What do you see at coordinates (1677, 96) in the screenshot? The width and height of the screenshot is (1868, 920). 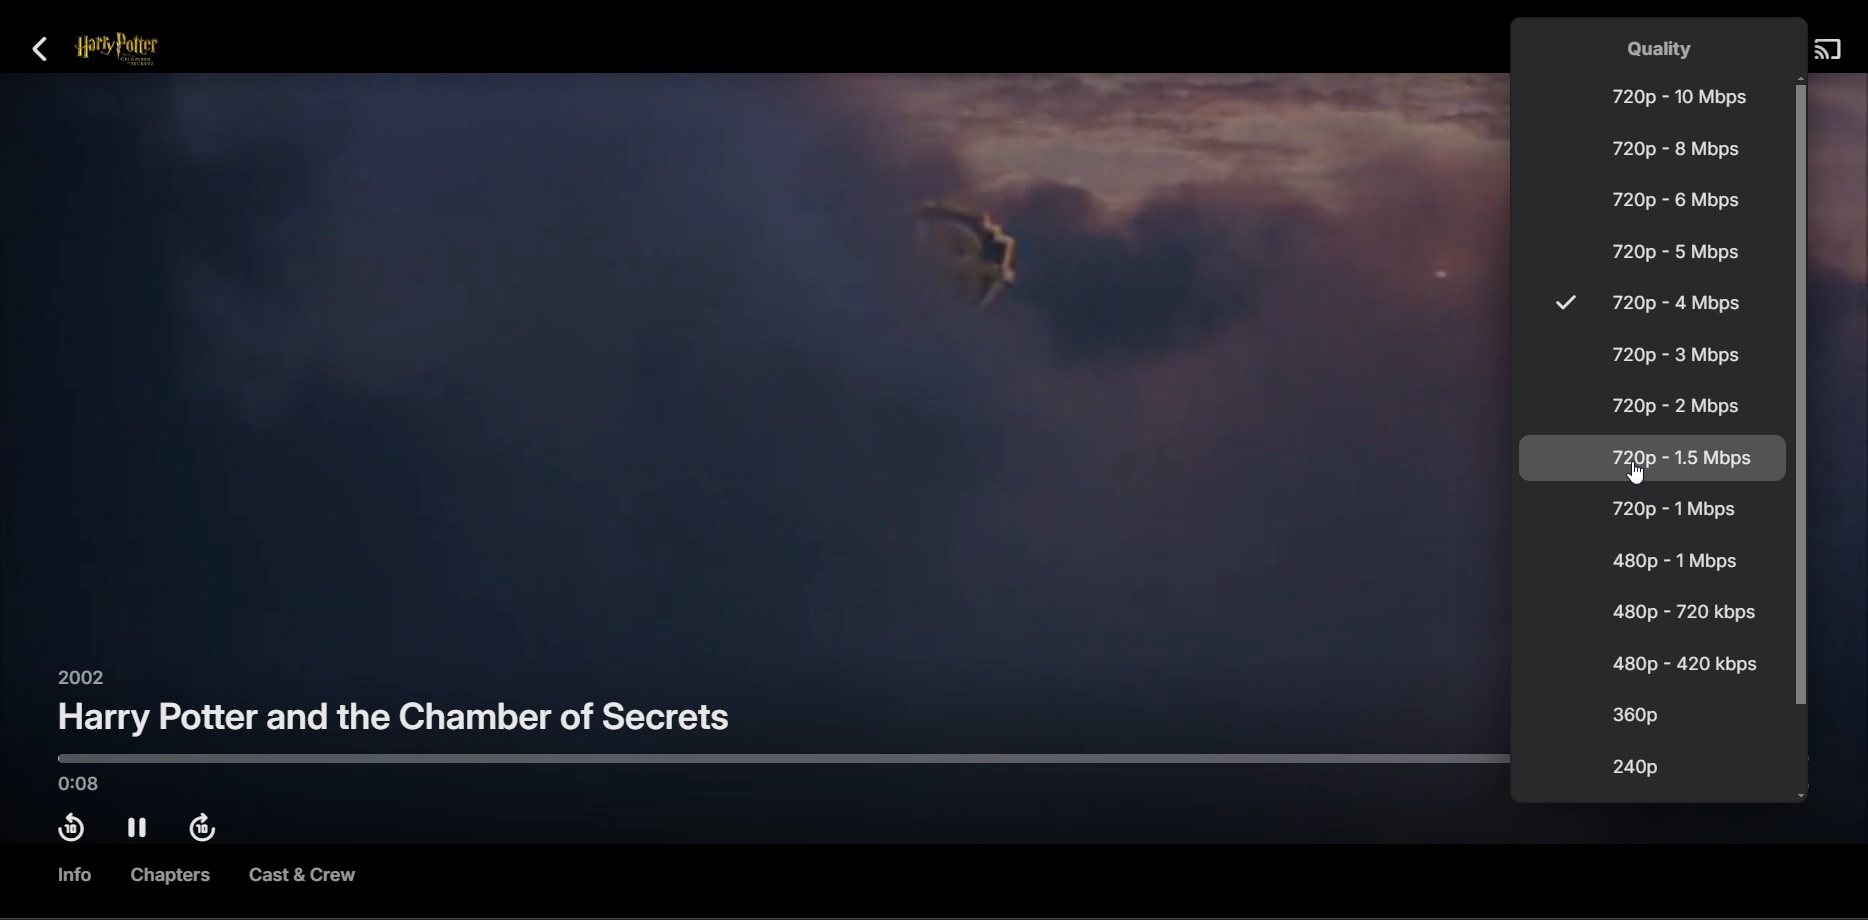 I see `720p - 10Mbps` at bounding box center [1677, 96].